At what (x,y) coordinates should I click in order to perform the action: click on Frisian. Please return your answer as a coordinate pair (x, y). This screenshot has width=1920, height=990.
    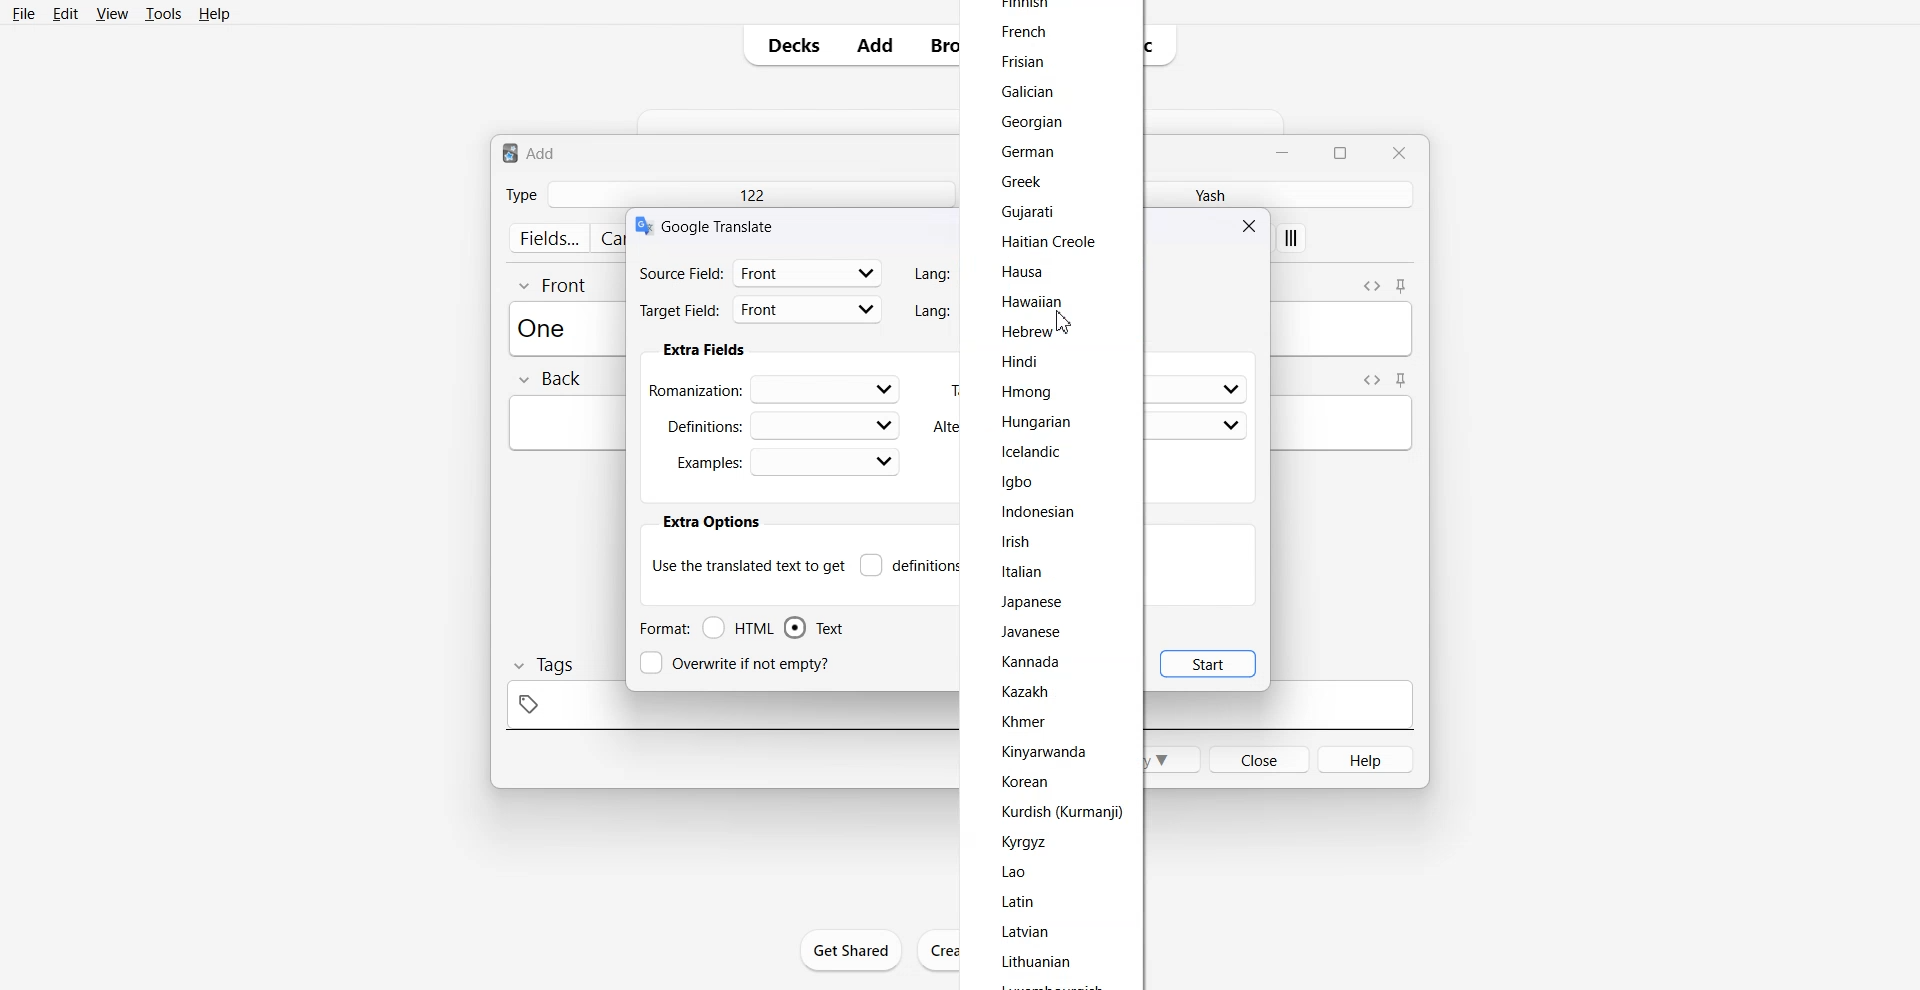
    Looking at the image, I should click on (1023, 61).